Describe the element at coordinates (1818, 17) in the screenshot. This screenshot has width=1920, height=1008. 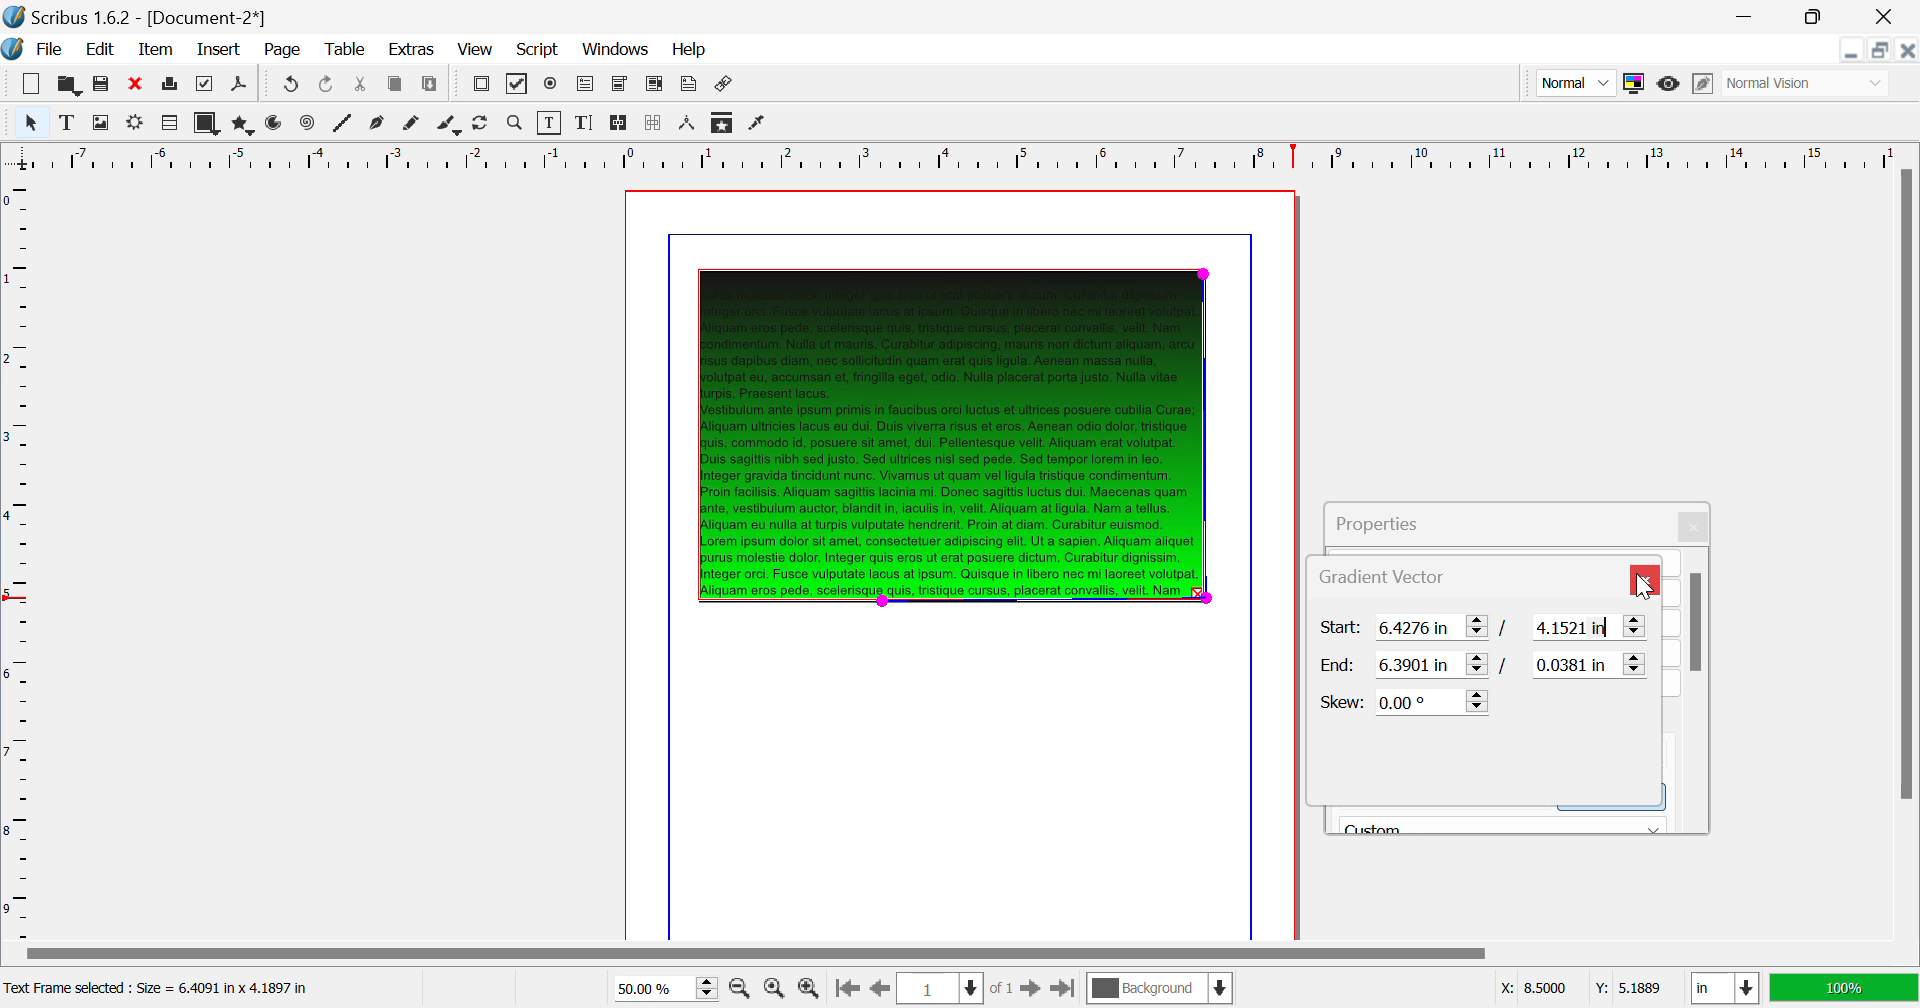
I see `Minimize` at that location.